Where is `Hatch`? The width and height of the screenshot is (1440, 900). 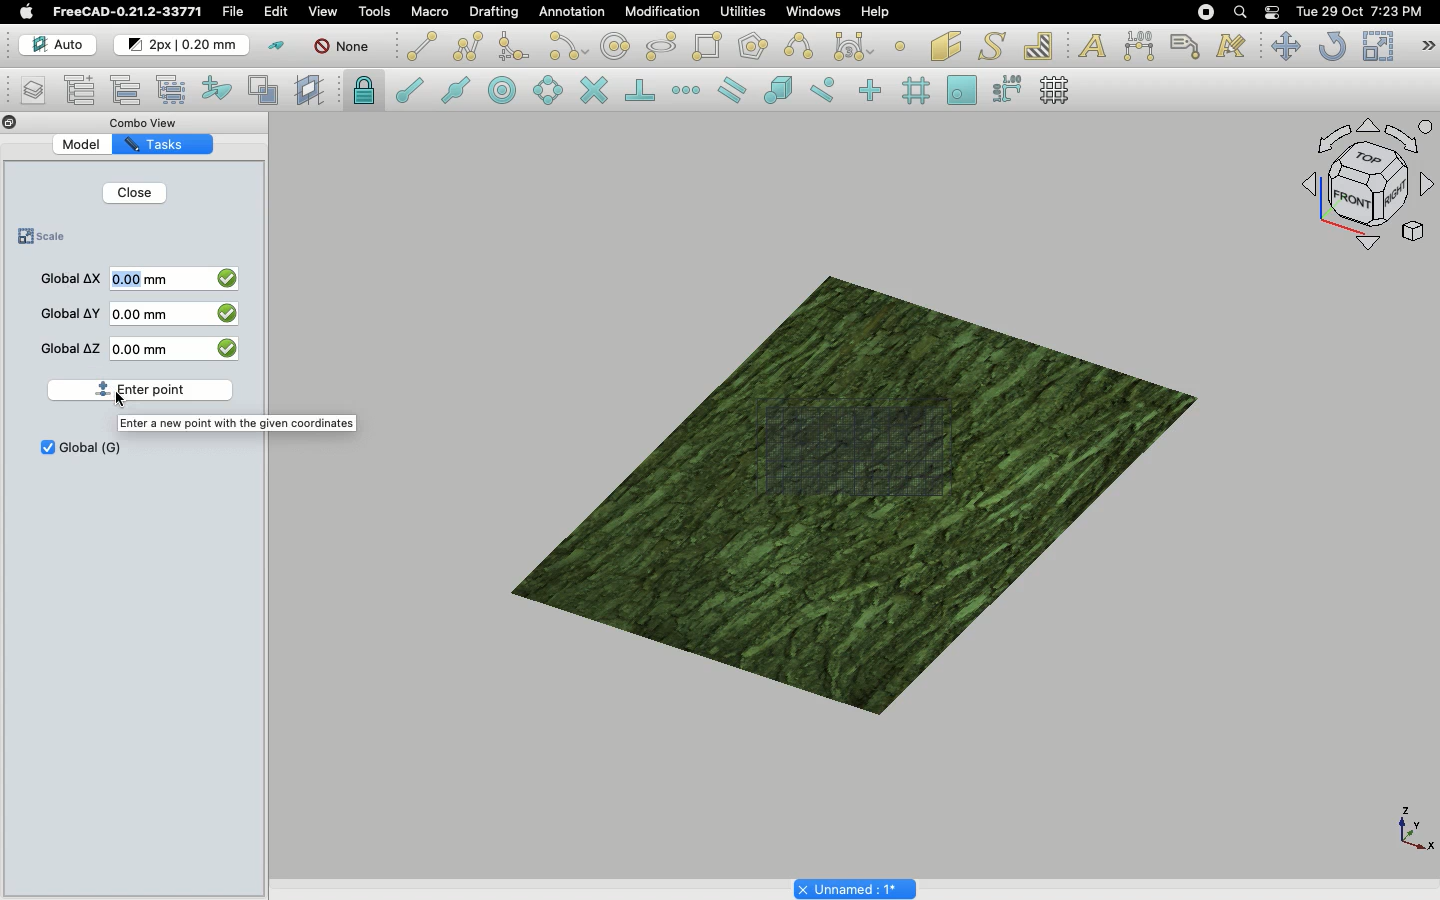
Hatch is located at coordinates (1040, 44).